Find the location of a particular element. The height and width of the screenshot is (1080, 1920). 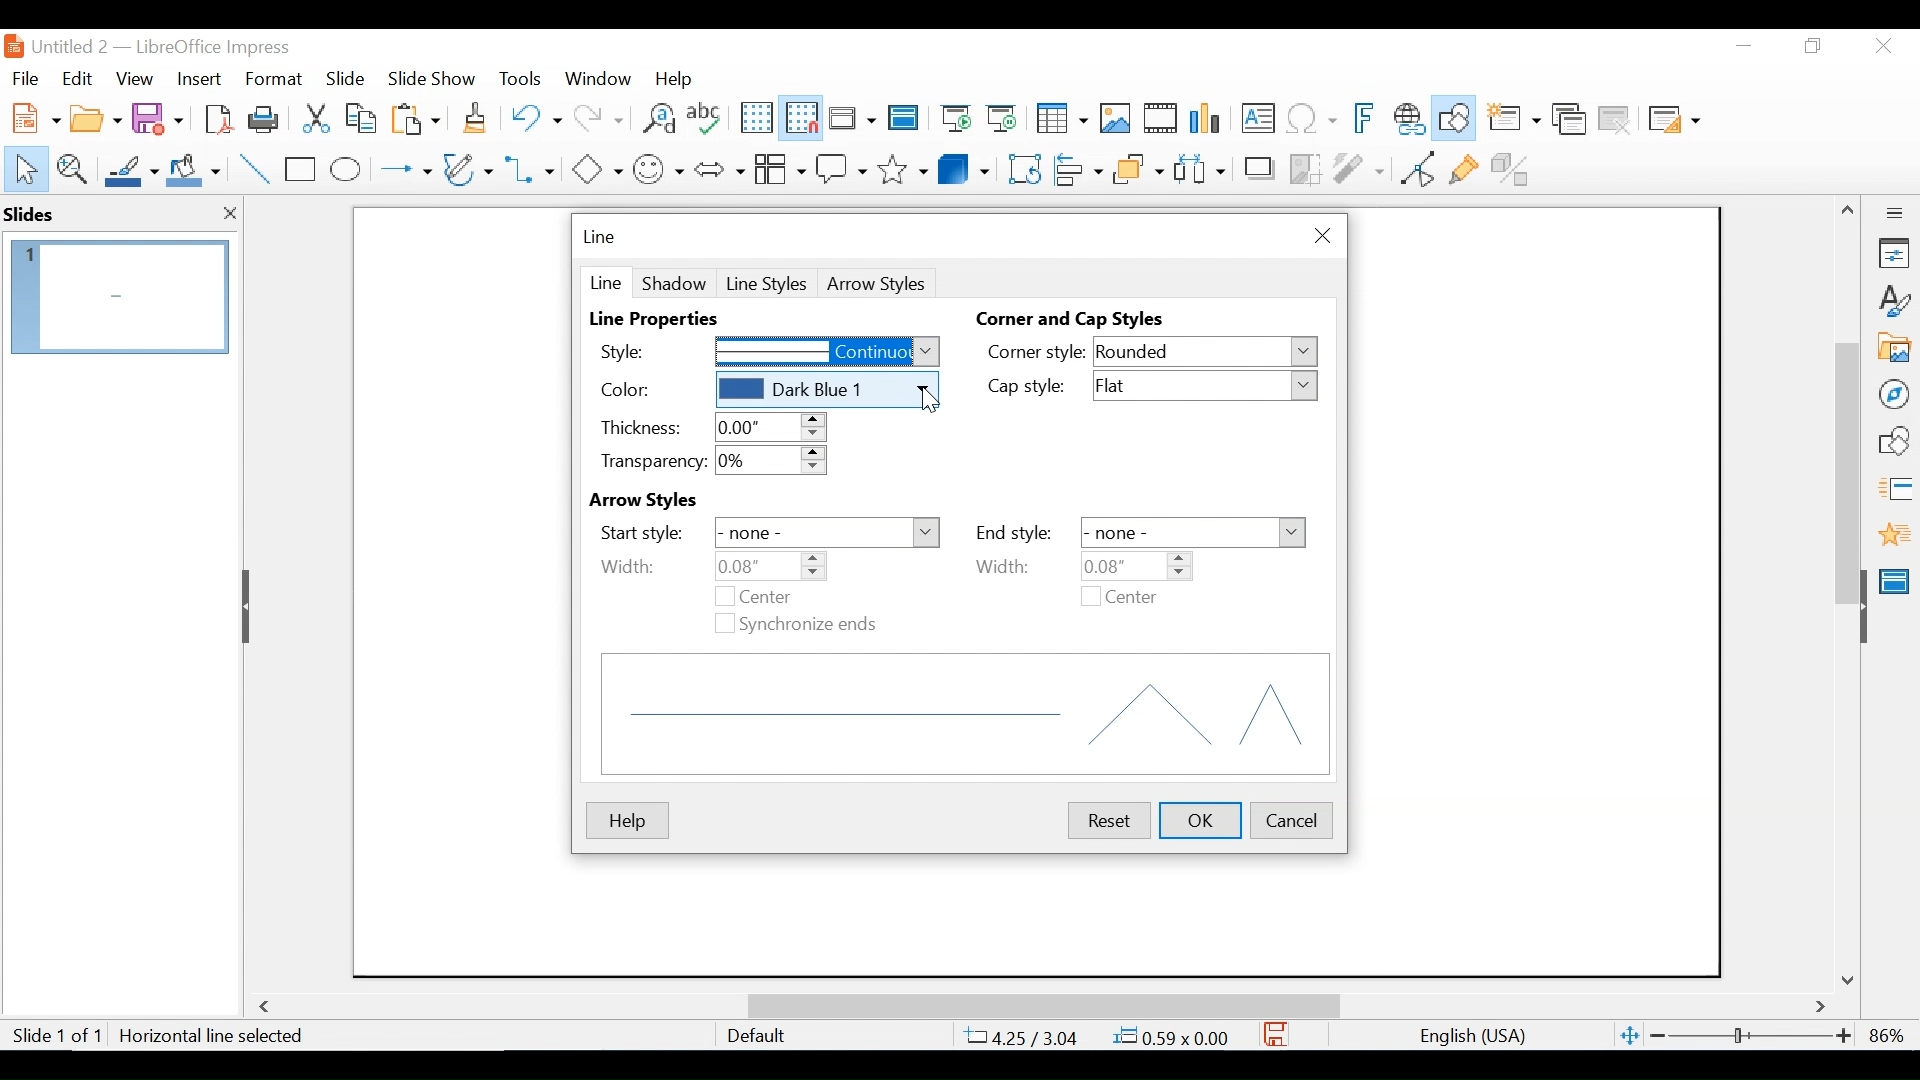

Continous is located at coordinates (827, 353).